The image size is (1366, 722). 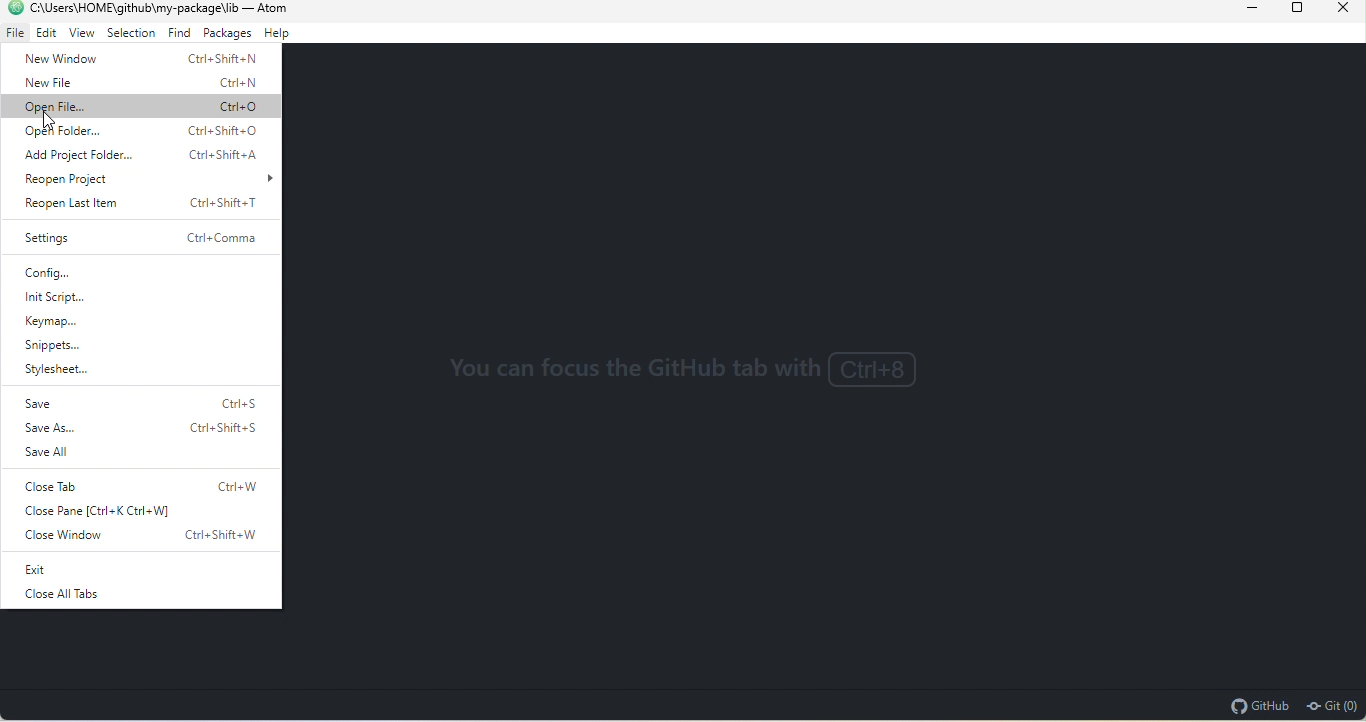 What do you see at coordinates (1332, 705) in the screenshot?
I see `git (0)` at bounding box center [1332, 705].